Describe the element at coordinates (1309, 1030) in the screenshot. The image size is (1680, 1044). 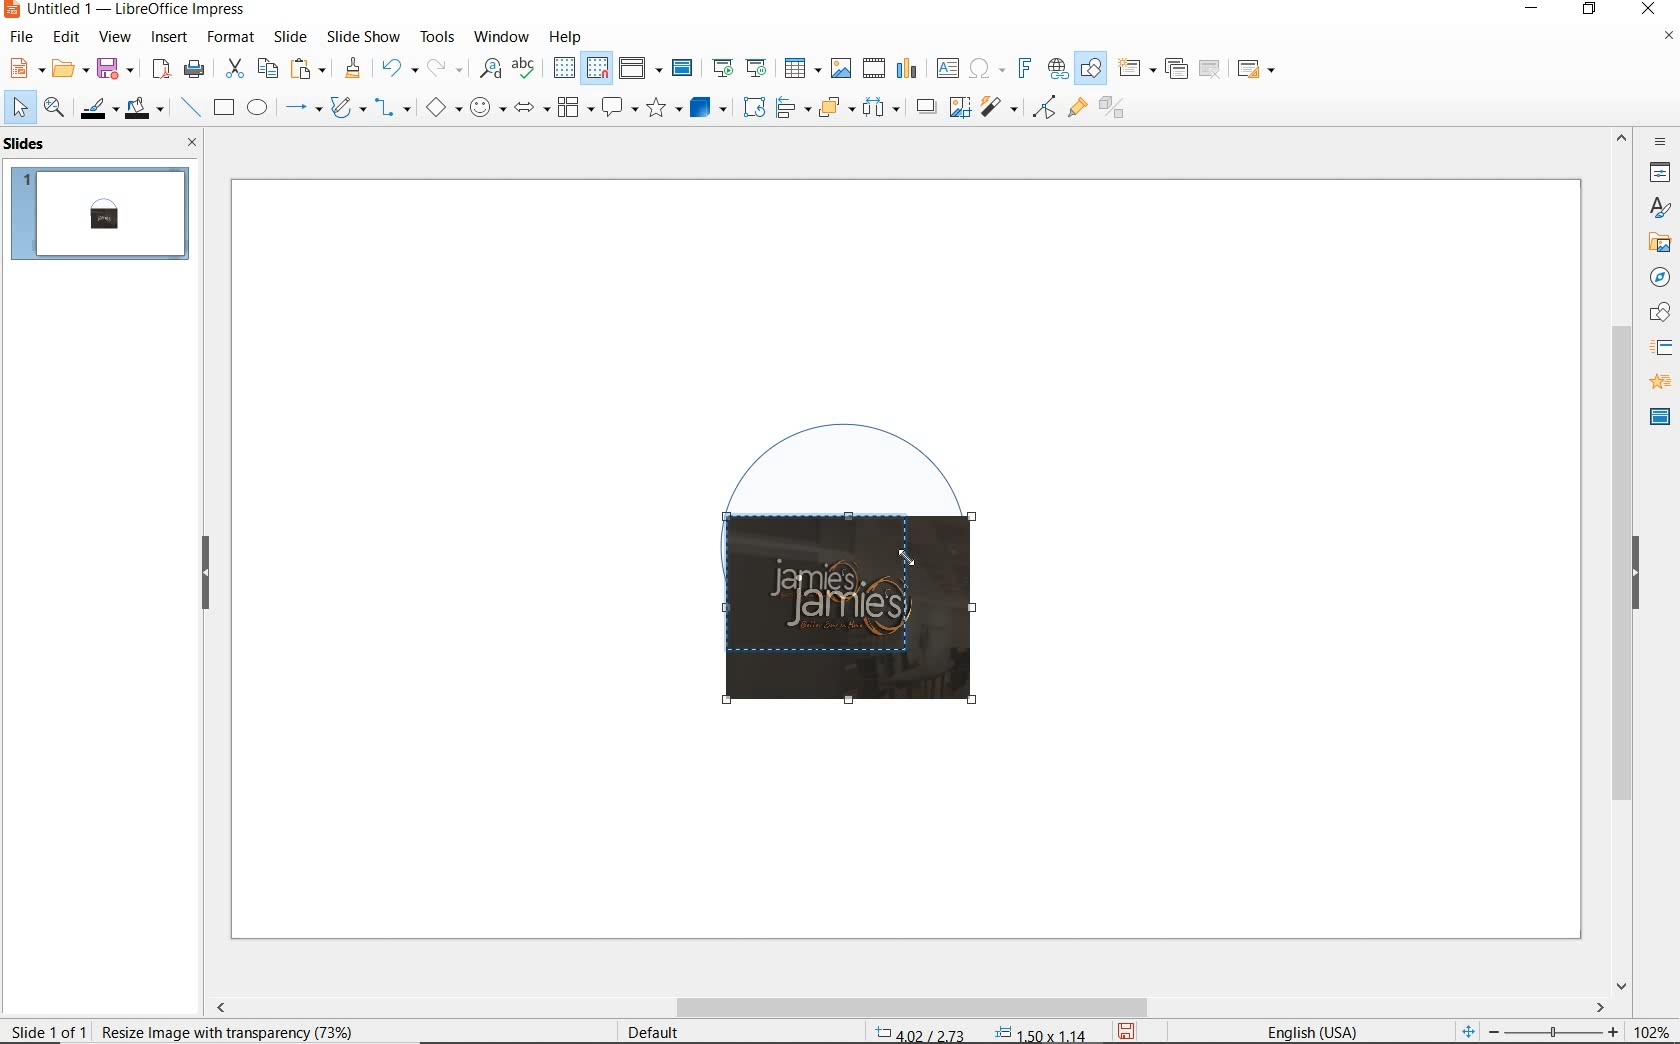
I see `Text language` at that location.